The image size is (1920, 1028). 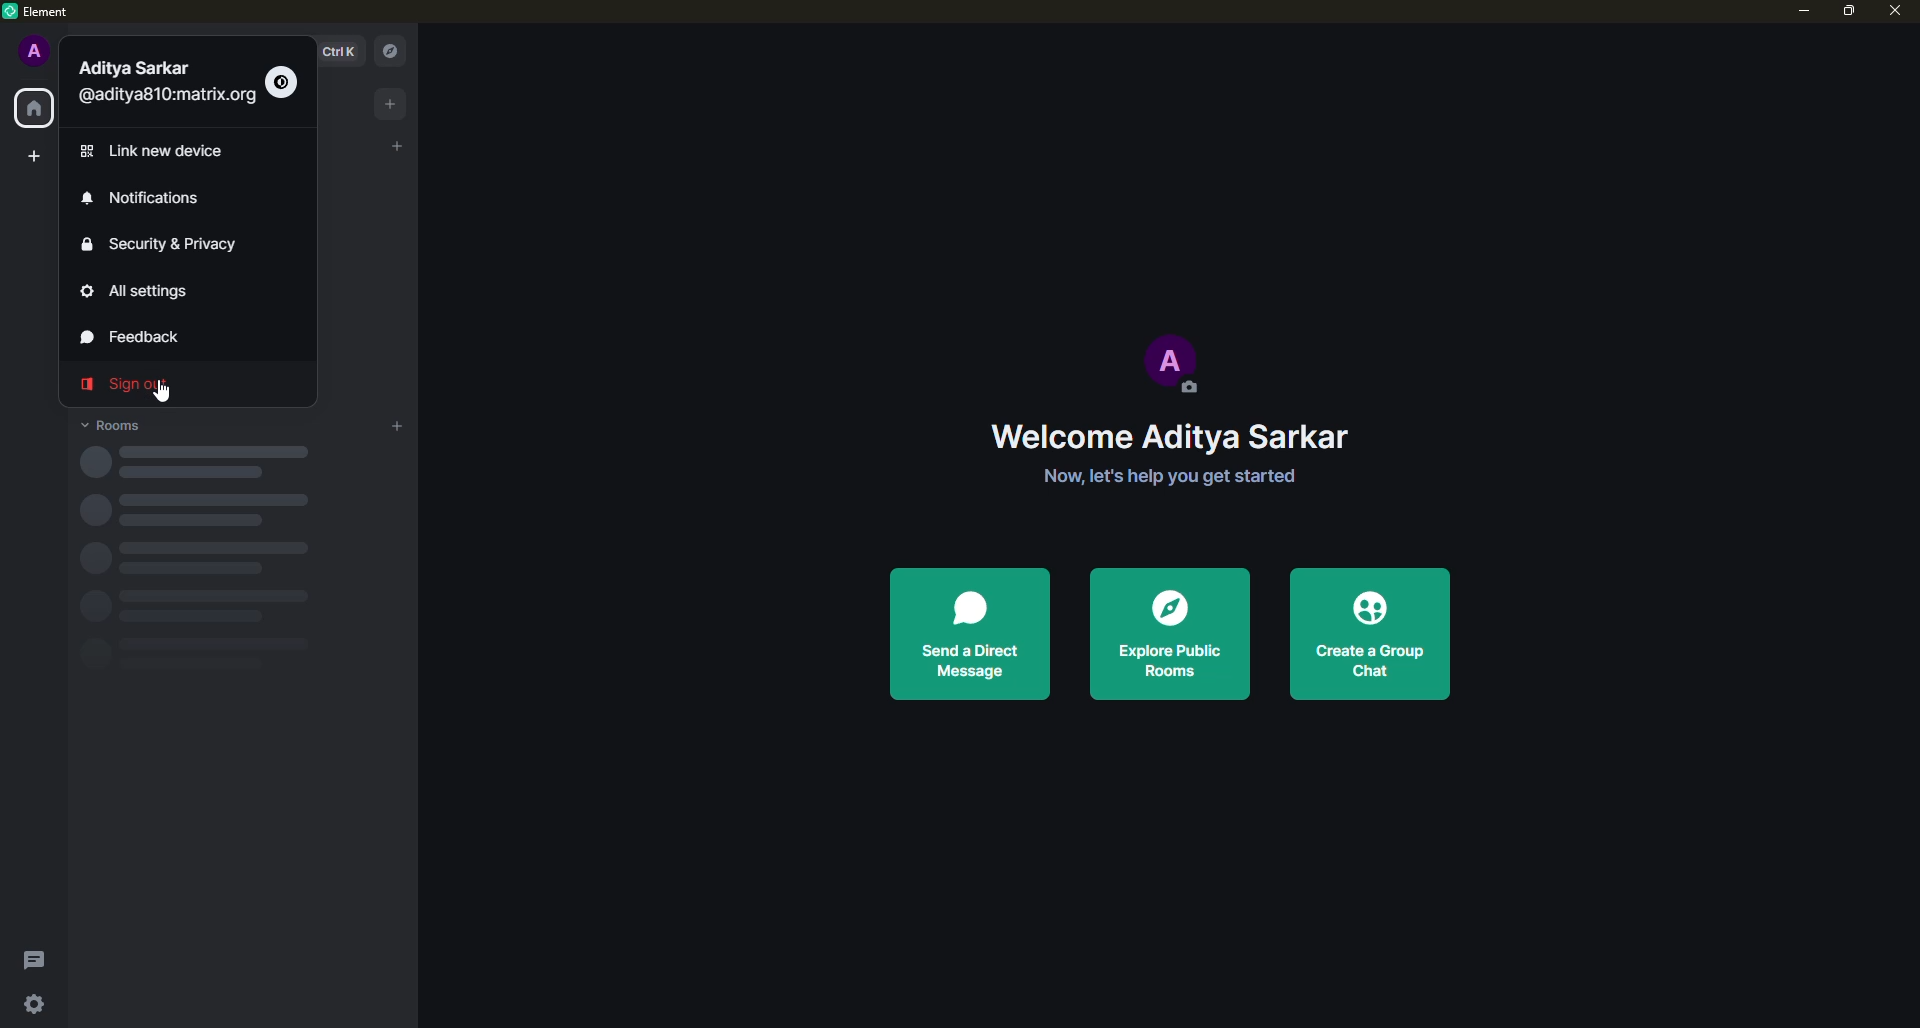 I want to click on start chat, so click(x=399, y=143).